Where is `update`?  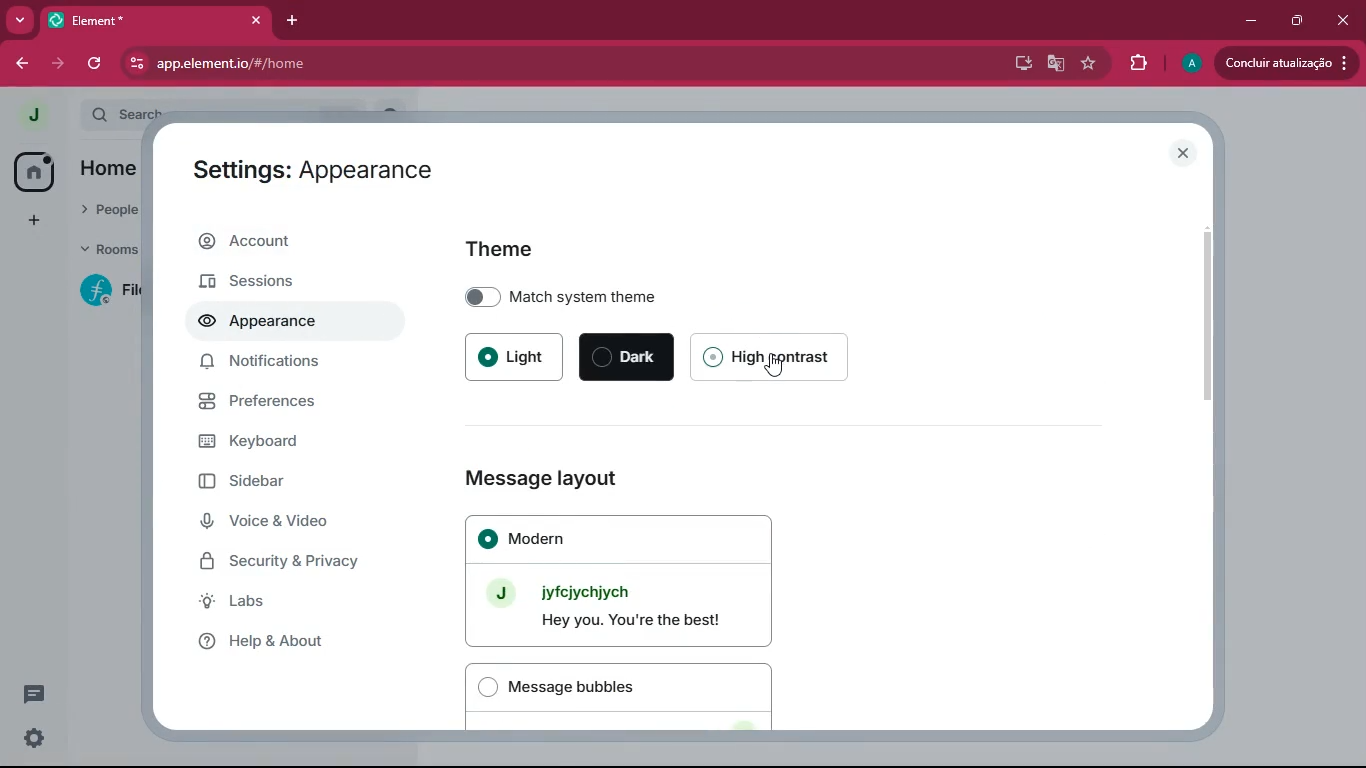 update is located at coordinates (1285, 62).